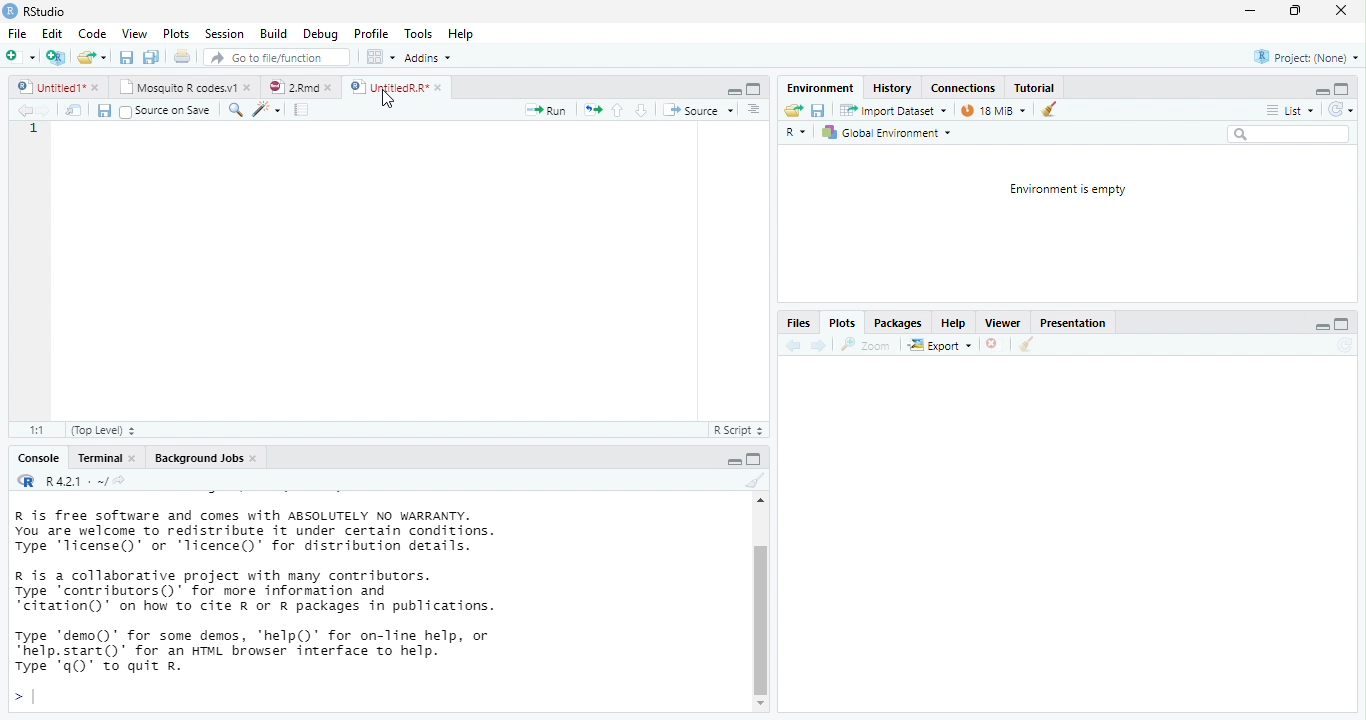 The image size is (1366, 720). What do you see at coordinates (798, 134) in the screenshot?
I see `R` at bounding box center [798, 134].